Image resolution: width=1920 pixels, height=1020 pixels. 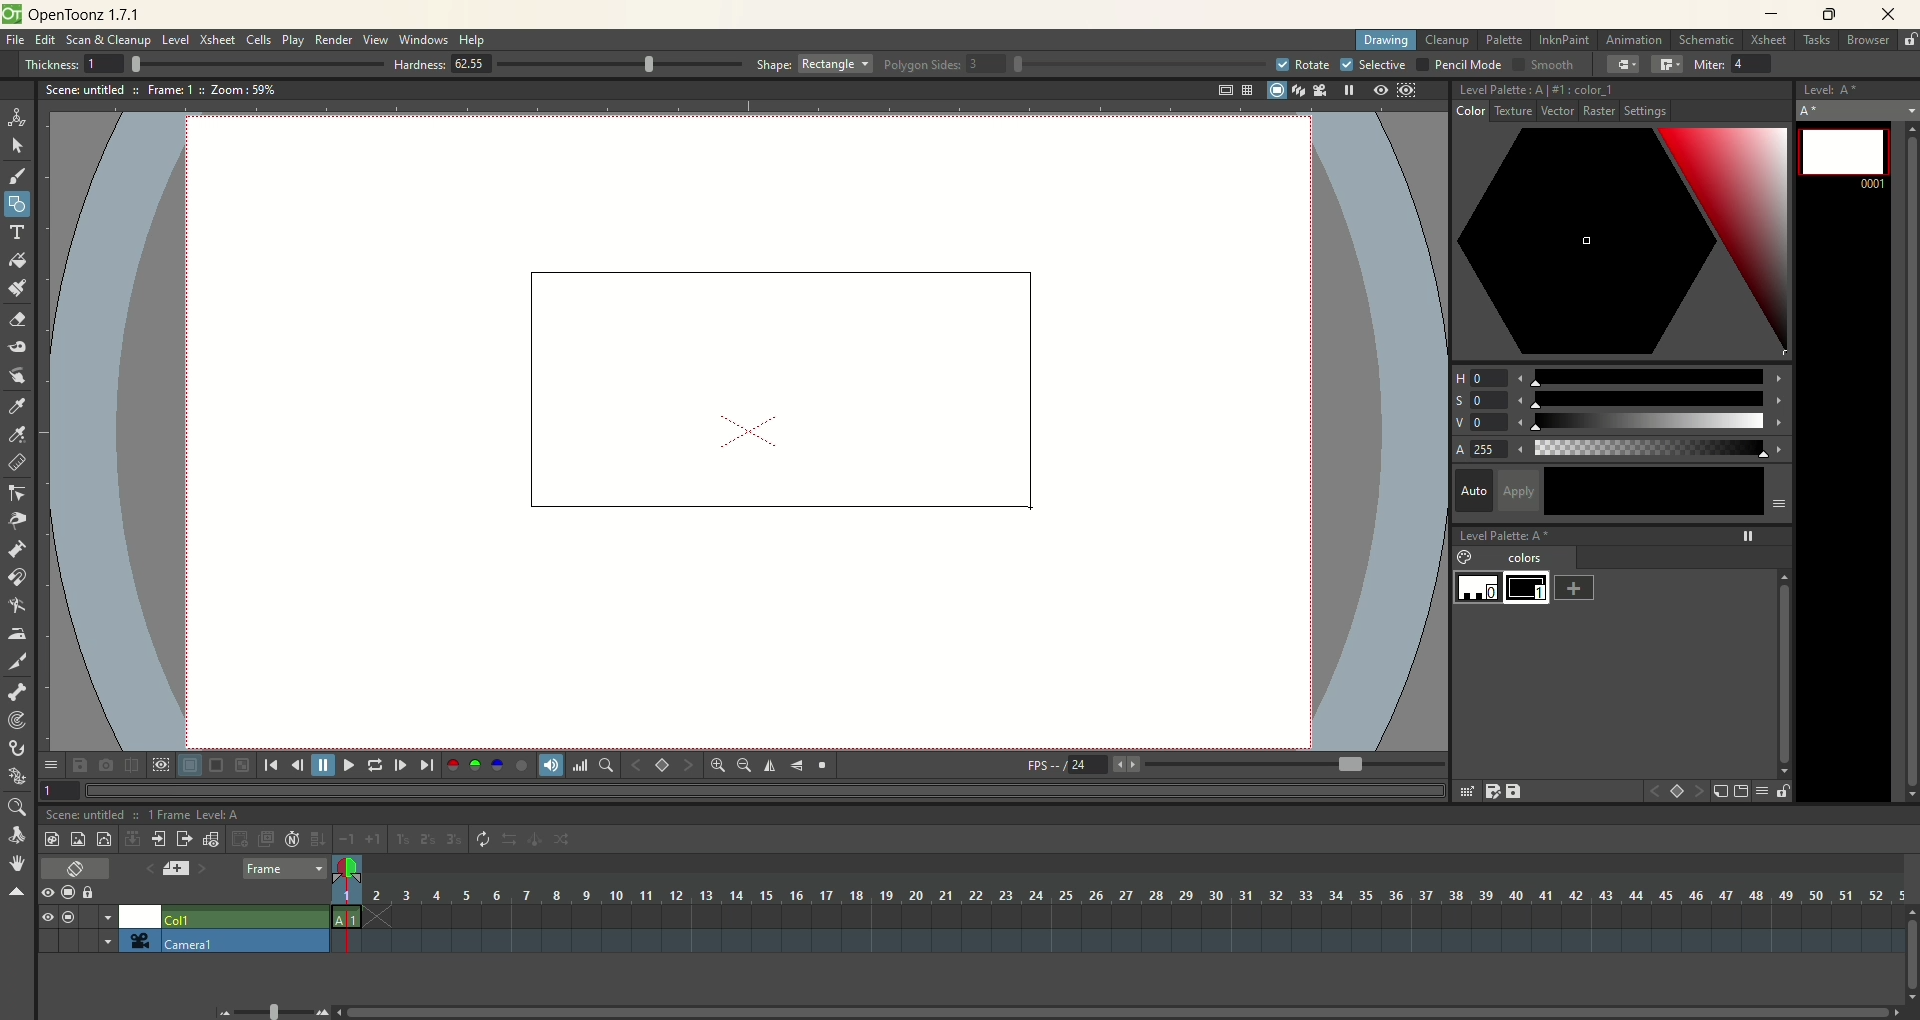 I want to click on alpha, so click(x=1622, y=450).